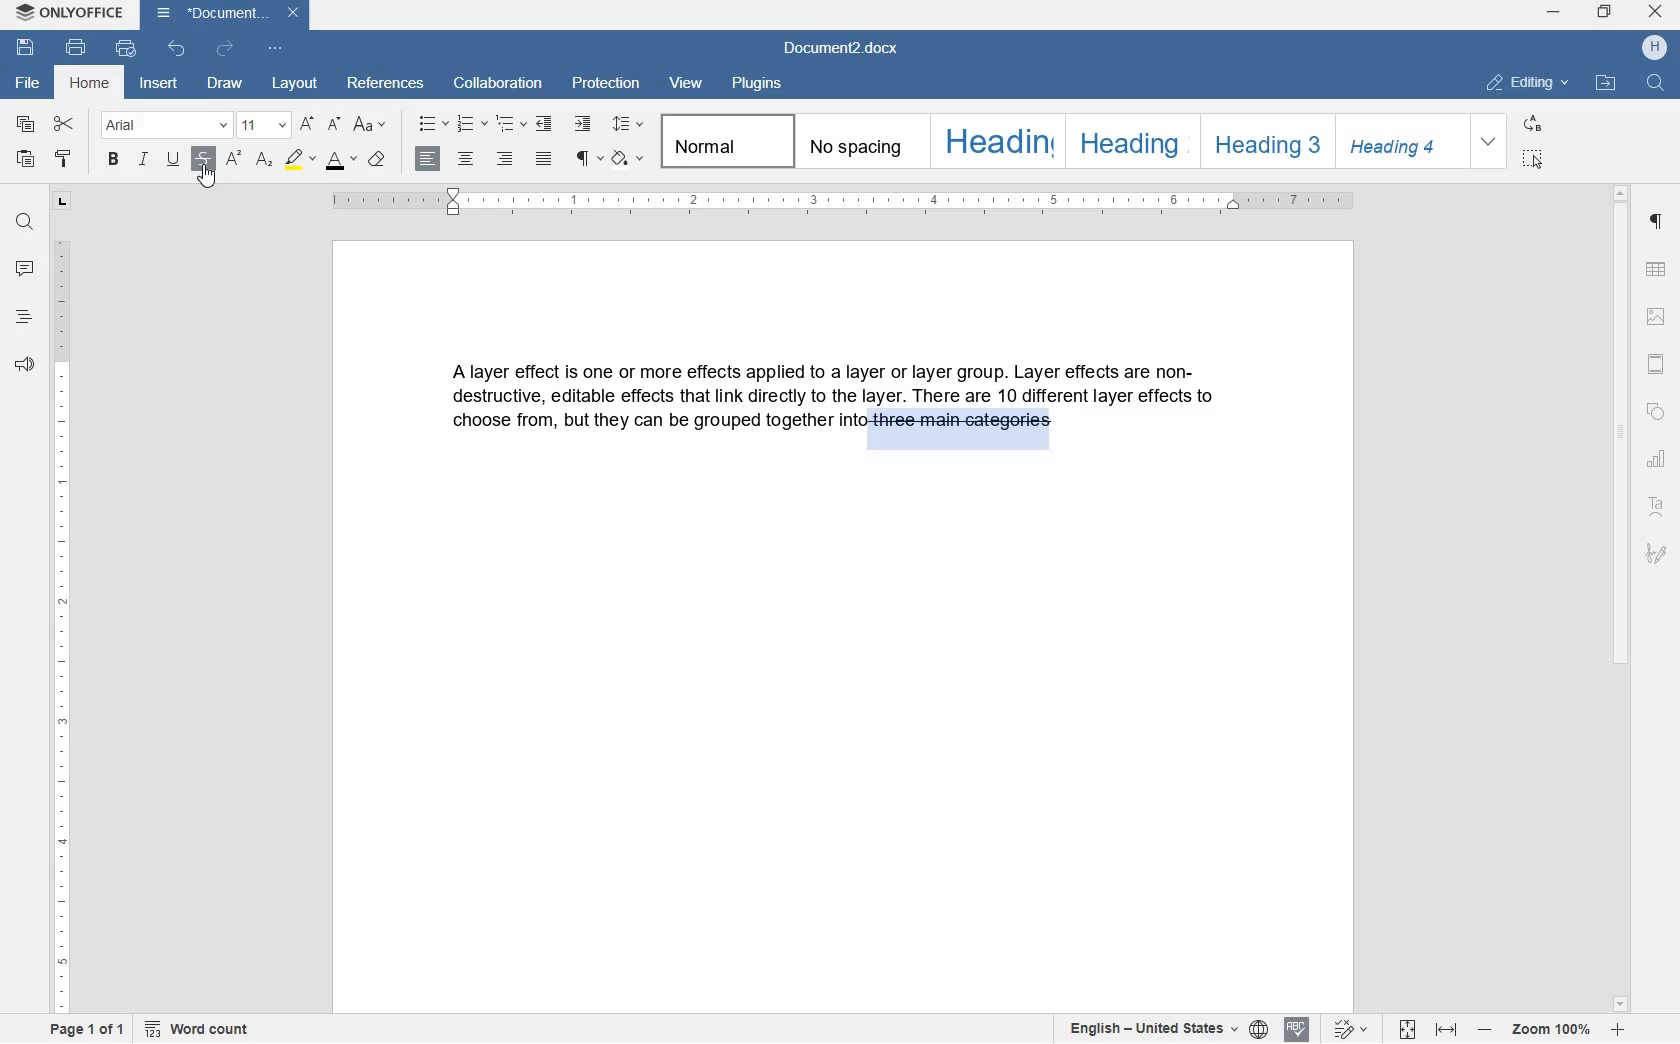  Describe the element at coordinates (1489, 142) in the screenshot. I see `expand formatting style` at that location.